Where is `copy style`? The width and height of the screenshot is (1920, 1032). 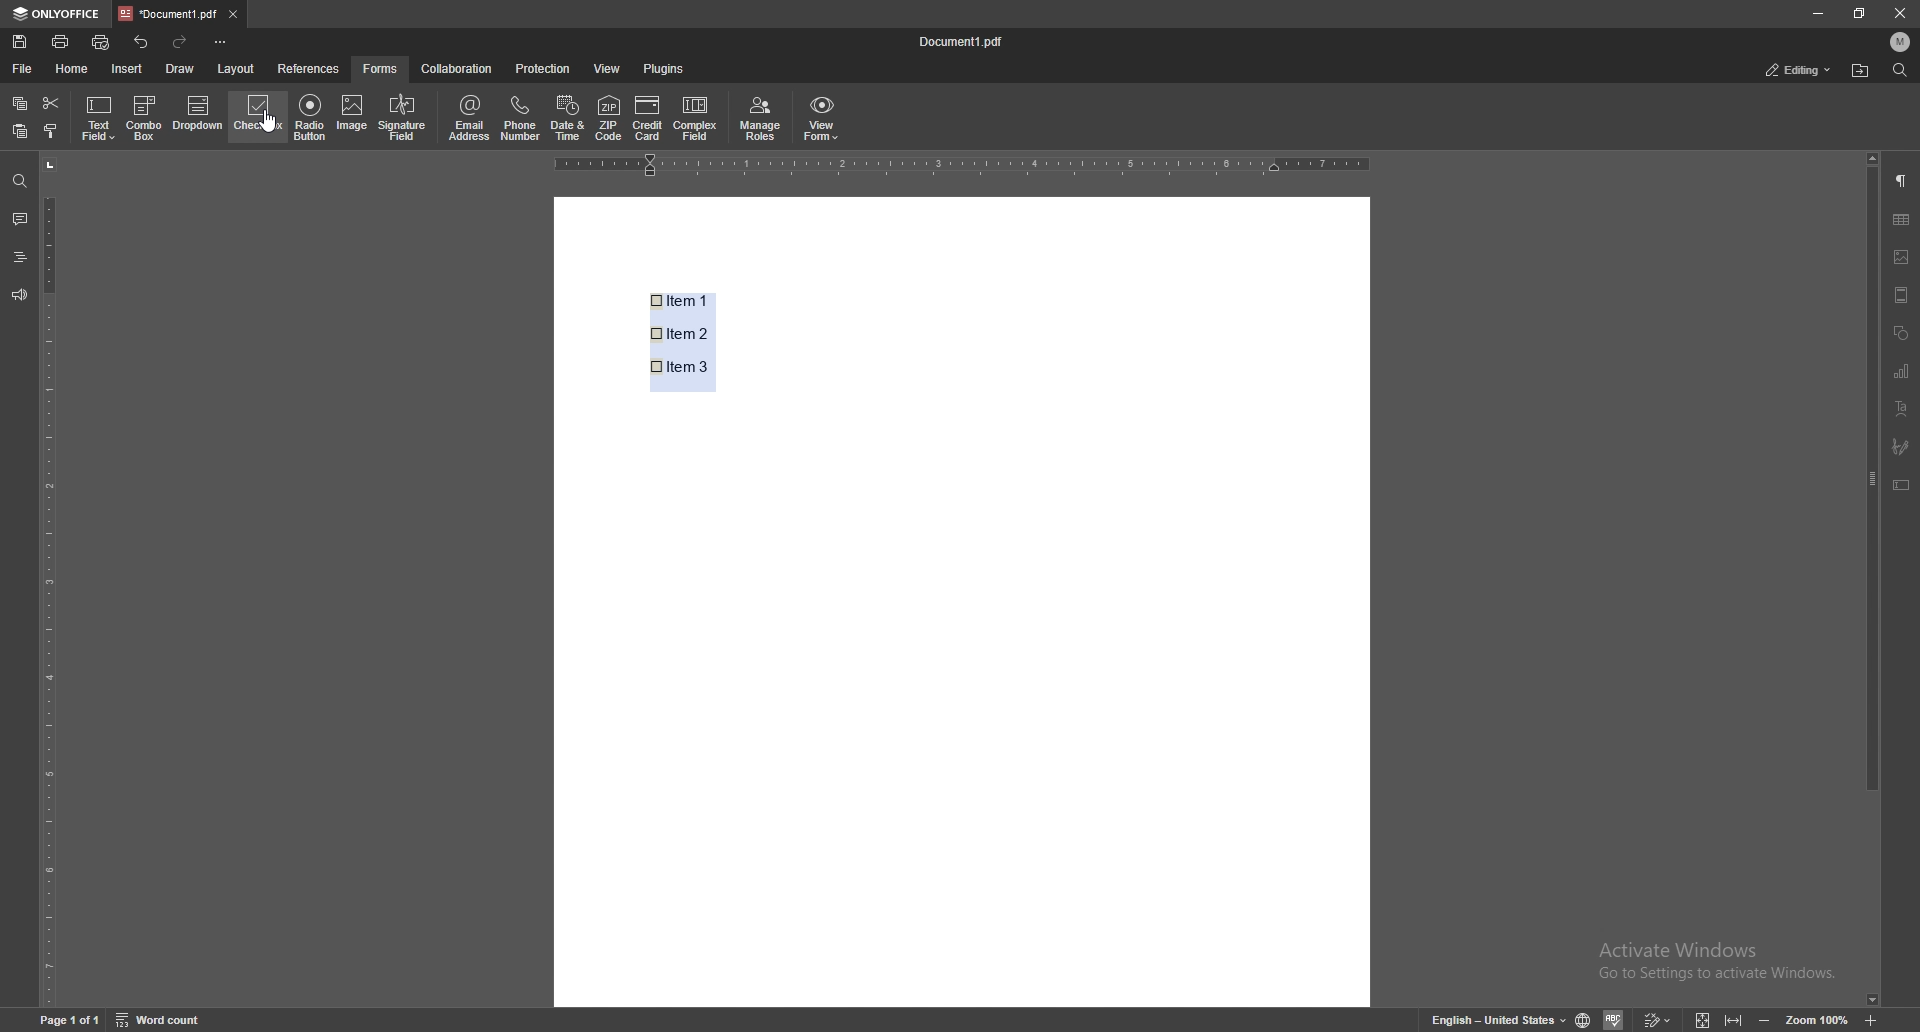
copy style is located at coordinates (52, 130).